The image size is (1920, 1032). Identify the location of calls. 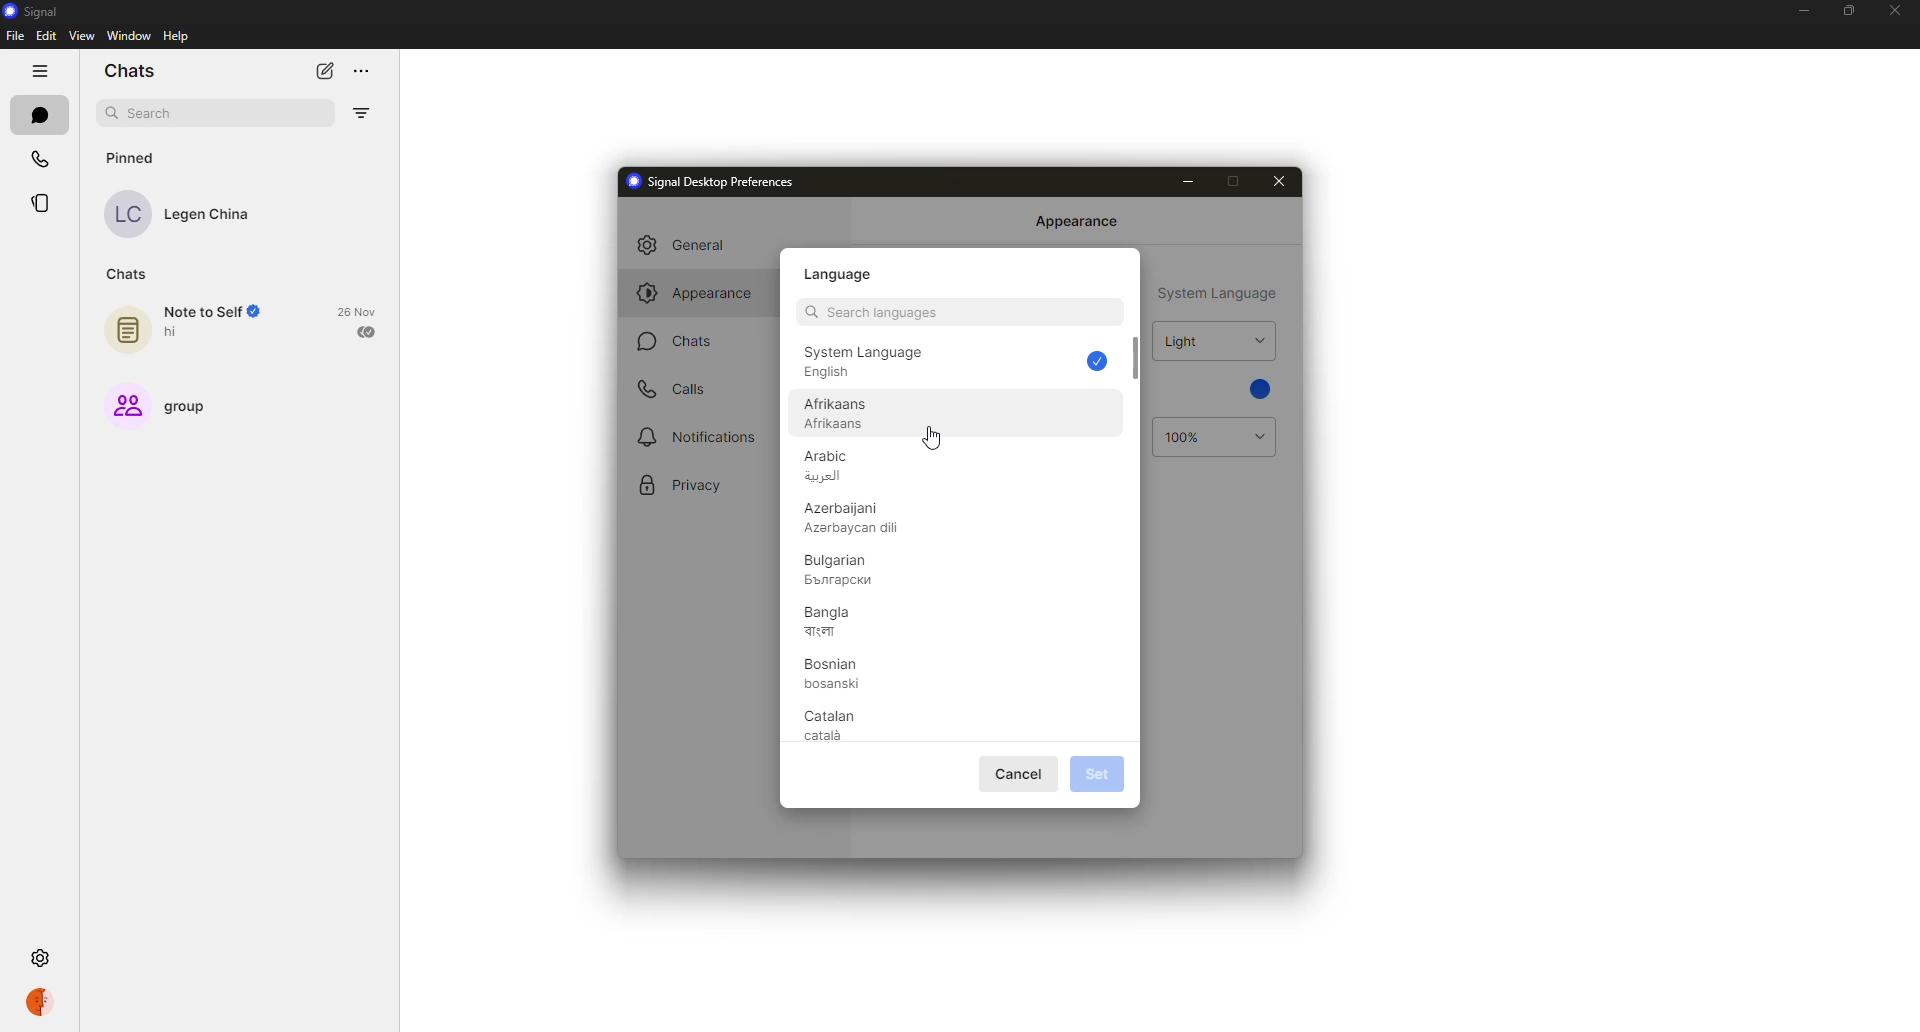
(42, 158).